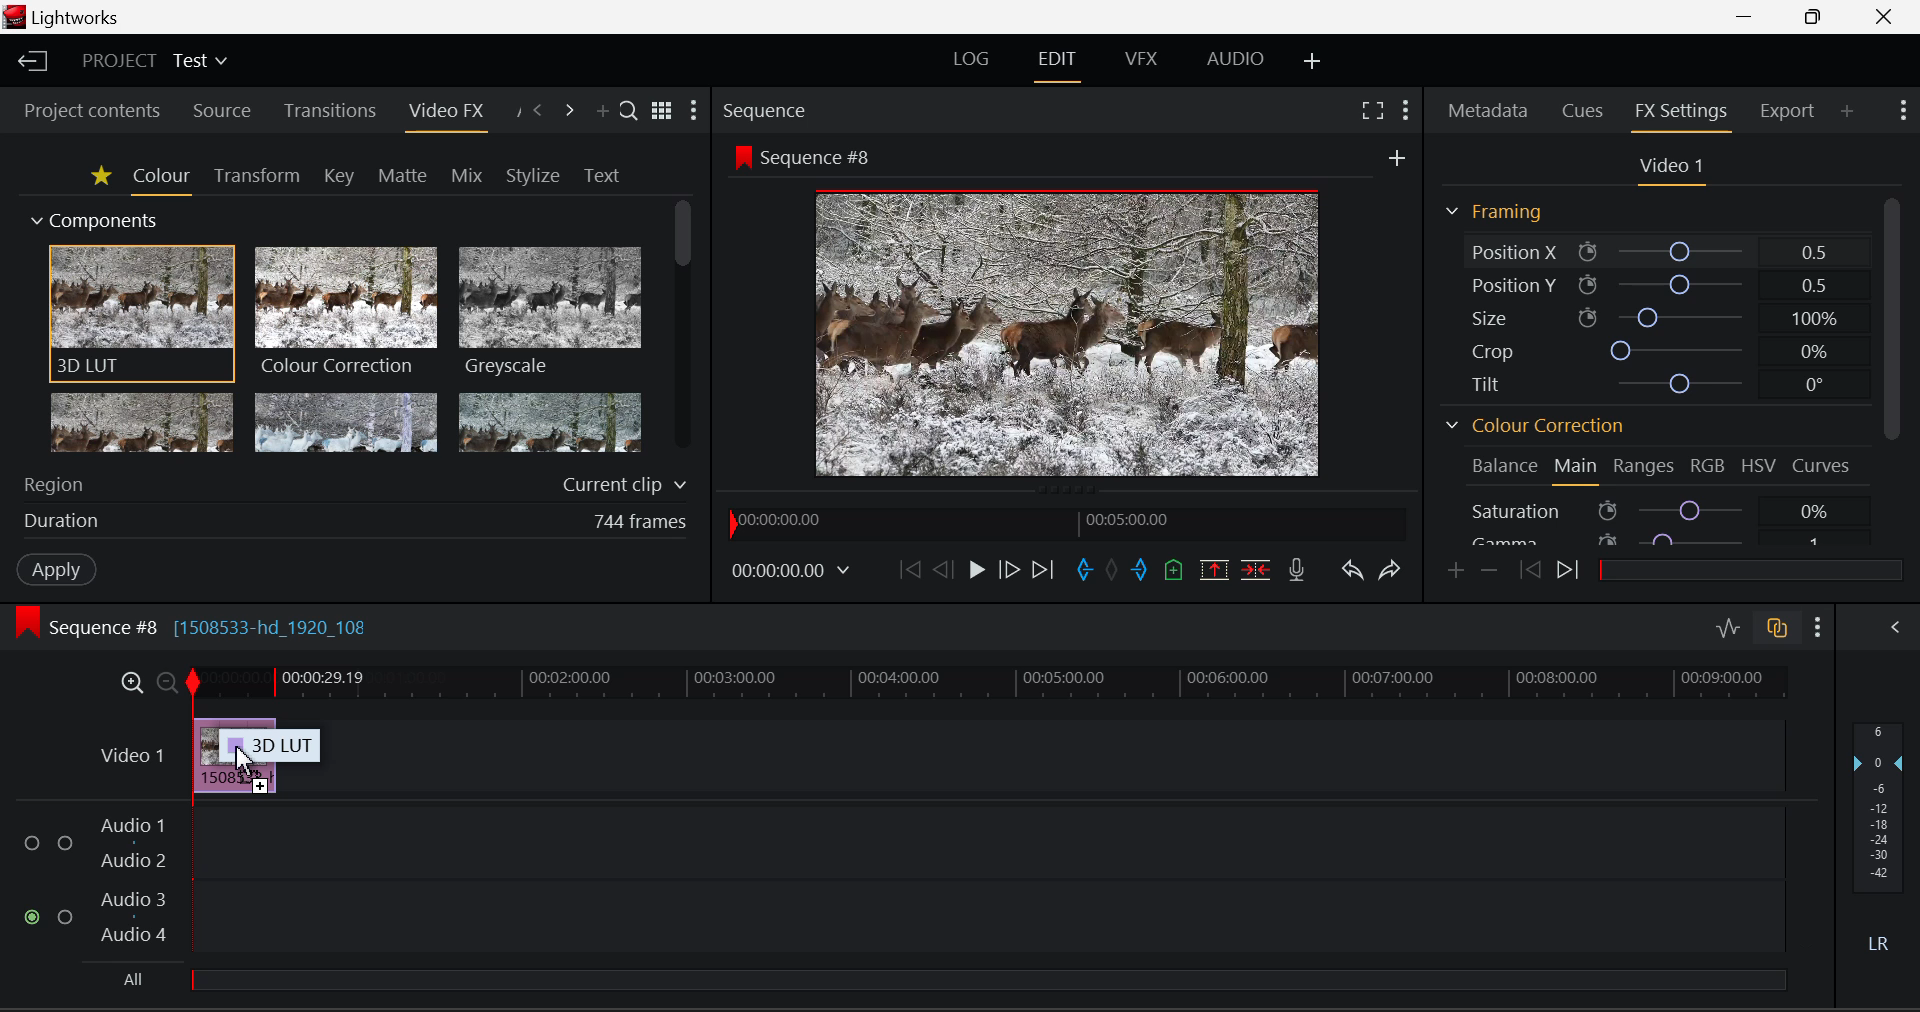 Image resolution: width=1920 pixels, height=1012 pixels. What do you see at coordinates (1661, 282) in the screenshot?
I see `Position Y` at bounding box center [1661, 282].